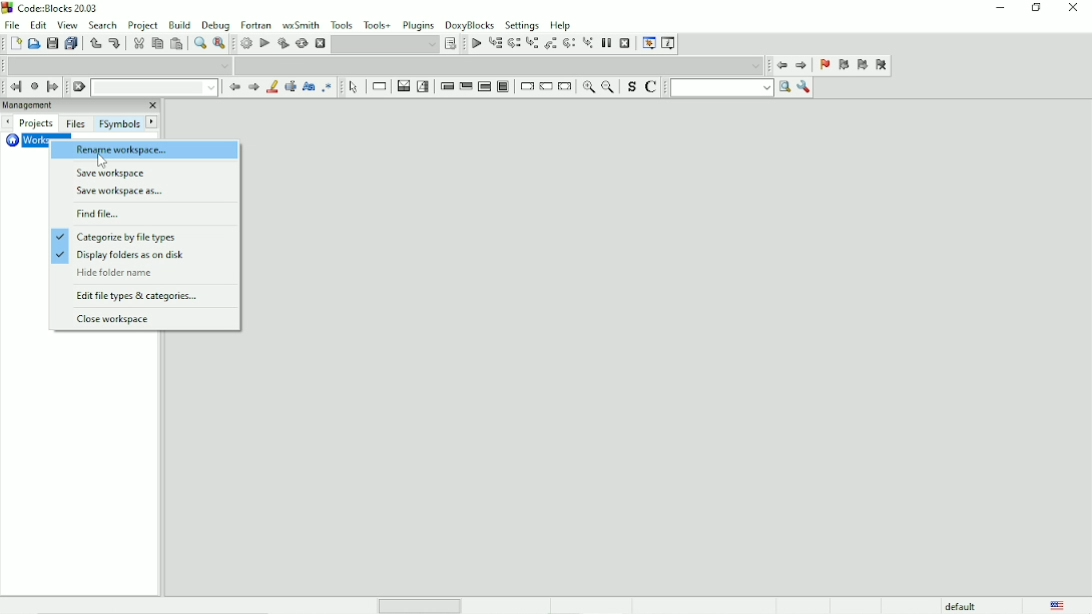  I want to click on Save workspace, so click(117, 174).